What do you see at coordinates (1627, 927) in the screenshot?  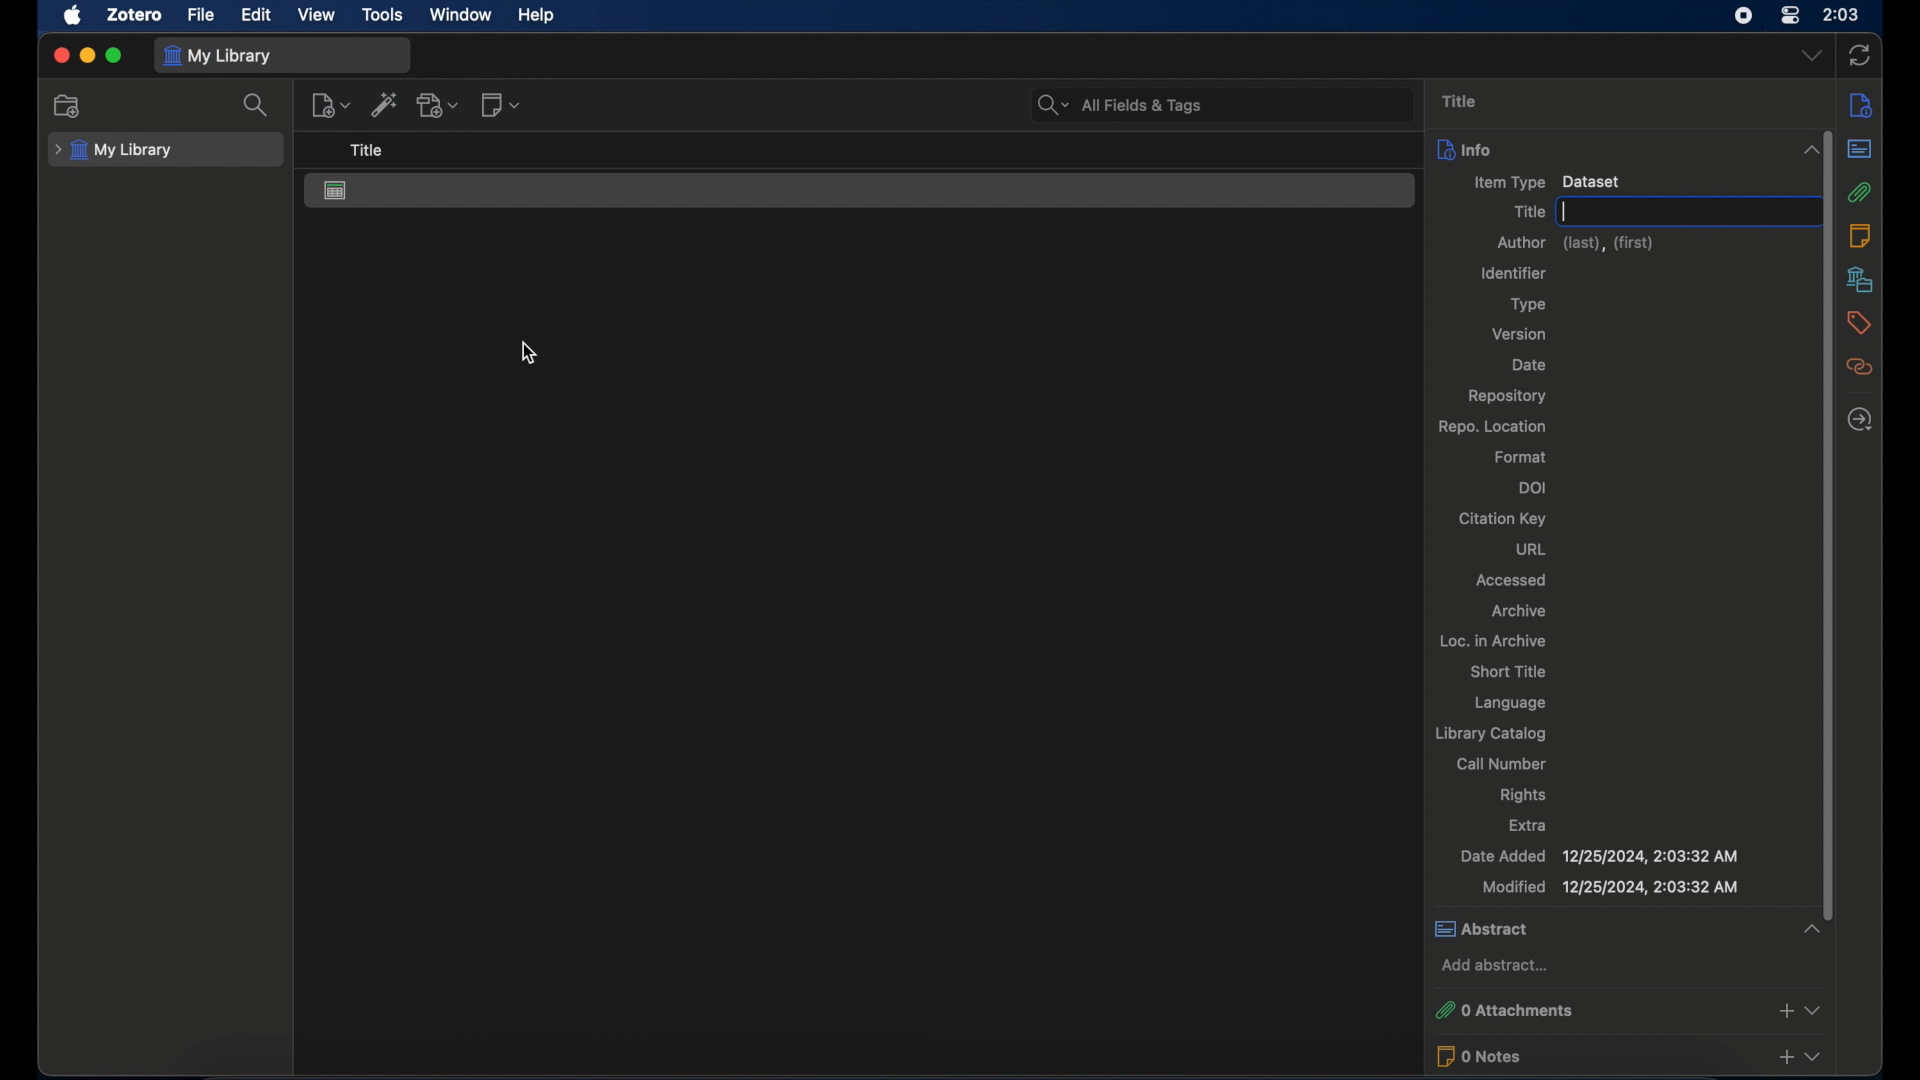 I see `abstract` at bounding box center [1627, 927].